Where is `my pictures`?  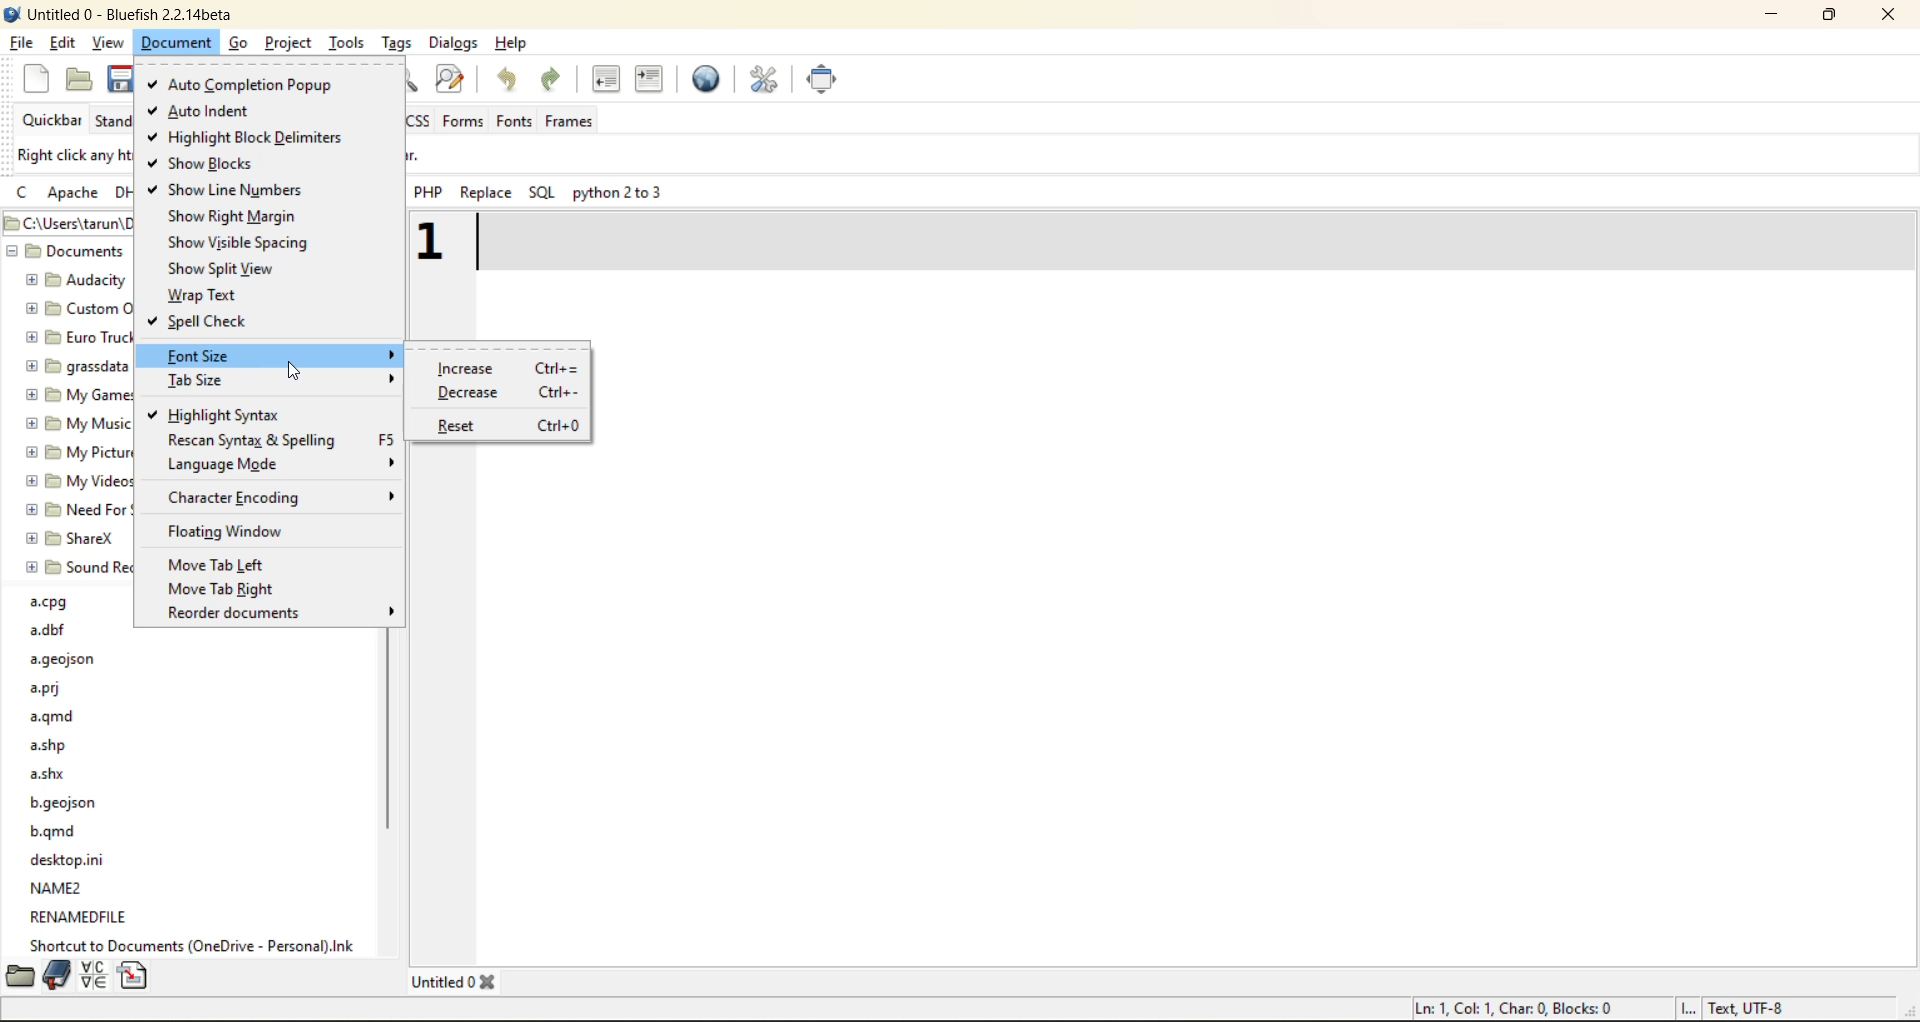 my pictures is located at coordinates (89, 454).